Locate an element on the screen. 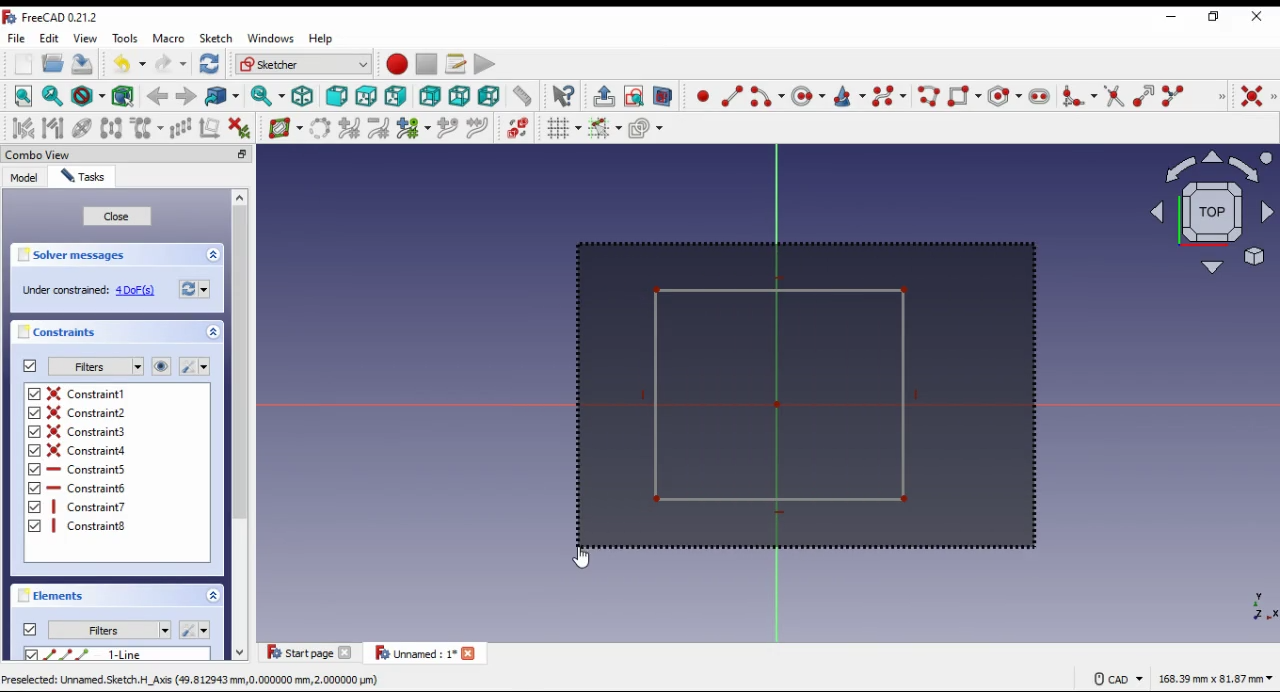 Image resolution: width=1280 pixels, height=692 pixels. top is located at coordinates (367, 97).